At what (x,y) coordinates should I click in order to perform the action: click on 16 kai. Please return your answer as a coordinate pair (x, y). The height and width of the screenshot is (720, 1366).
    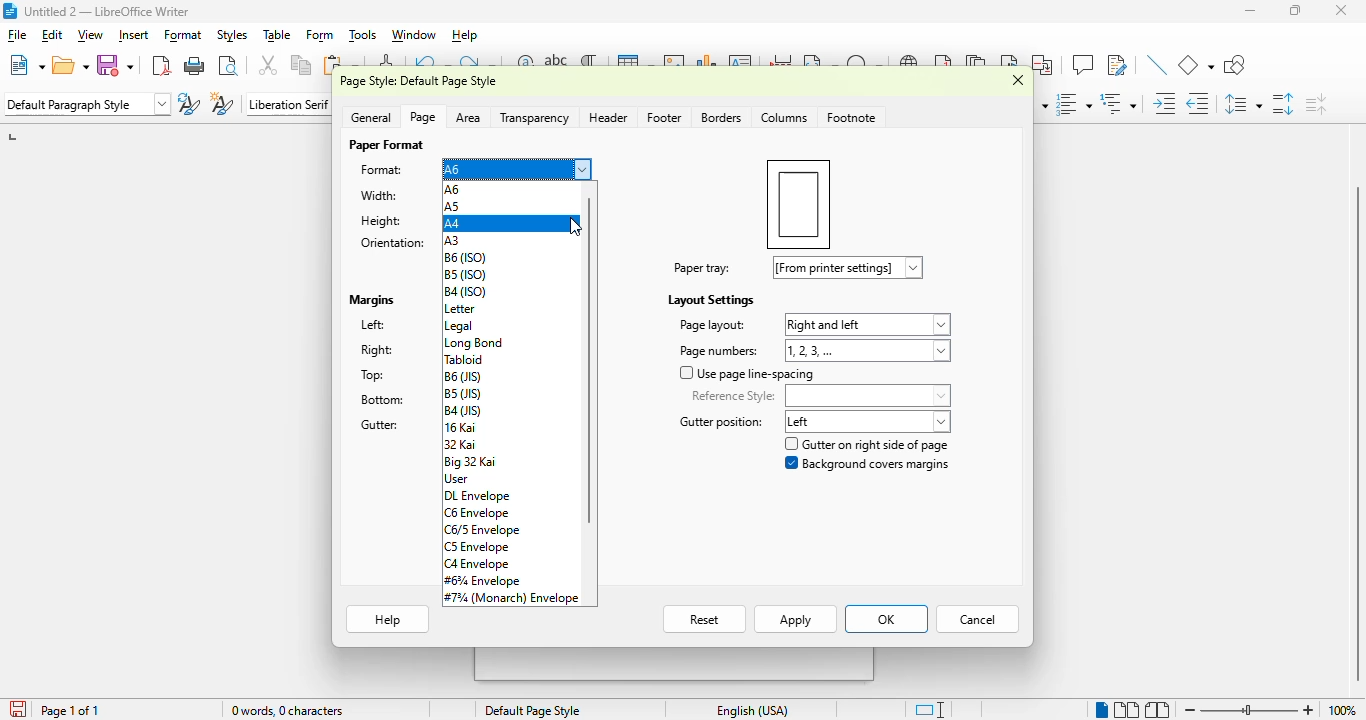
    Looking at the image, I should click on (461, 427).